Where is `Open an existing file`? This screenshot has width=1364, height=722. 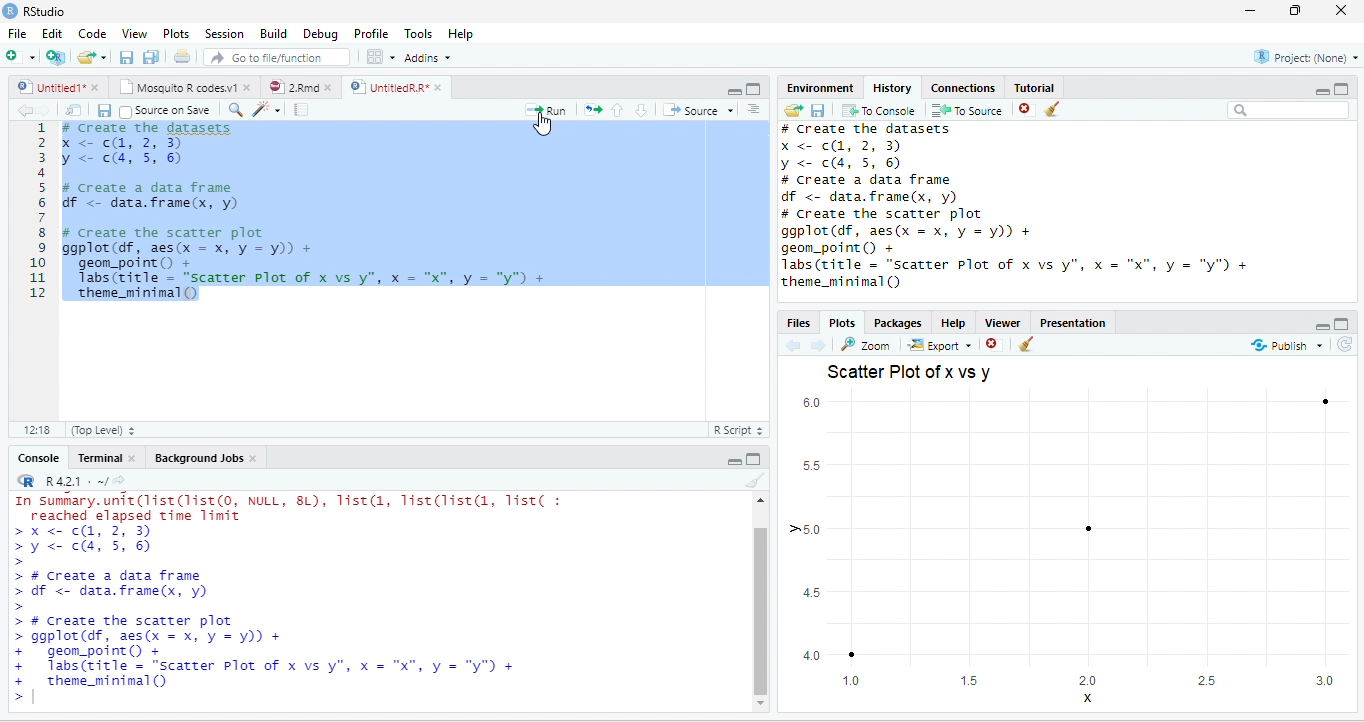
Open an existing file is located at coordinates (86, 57).